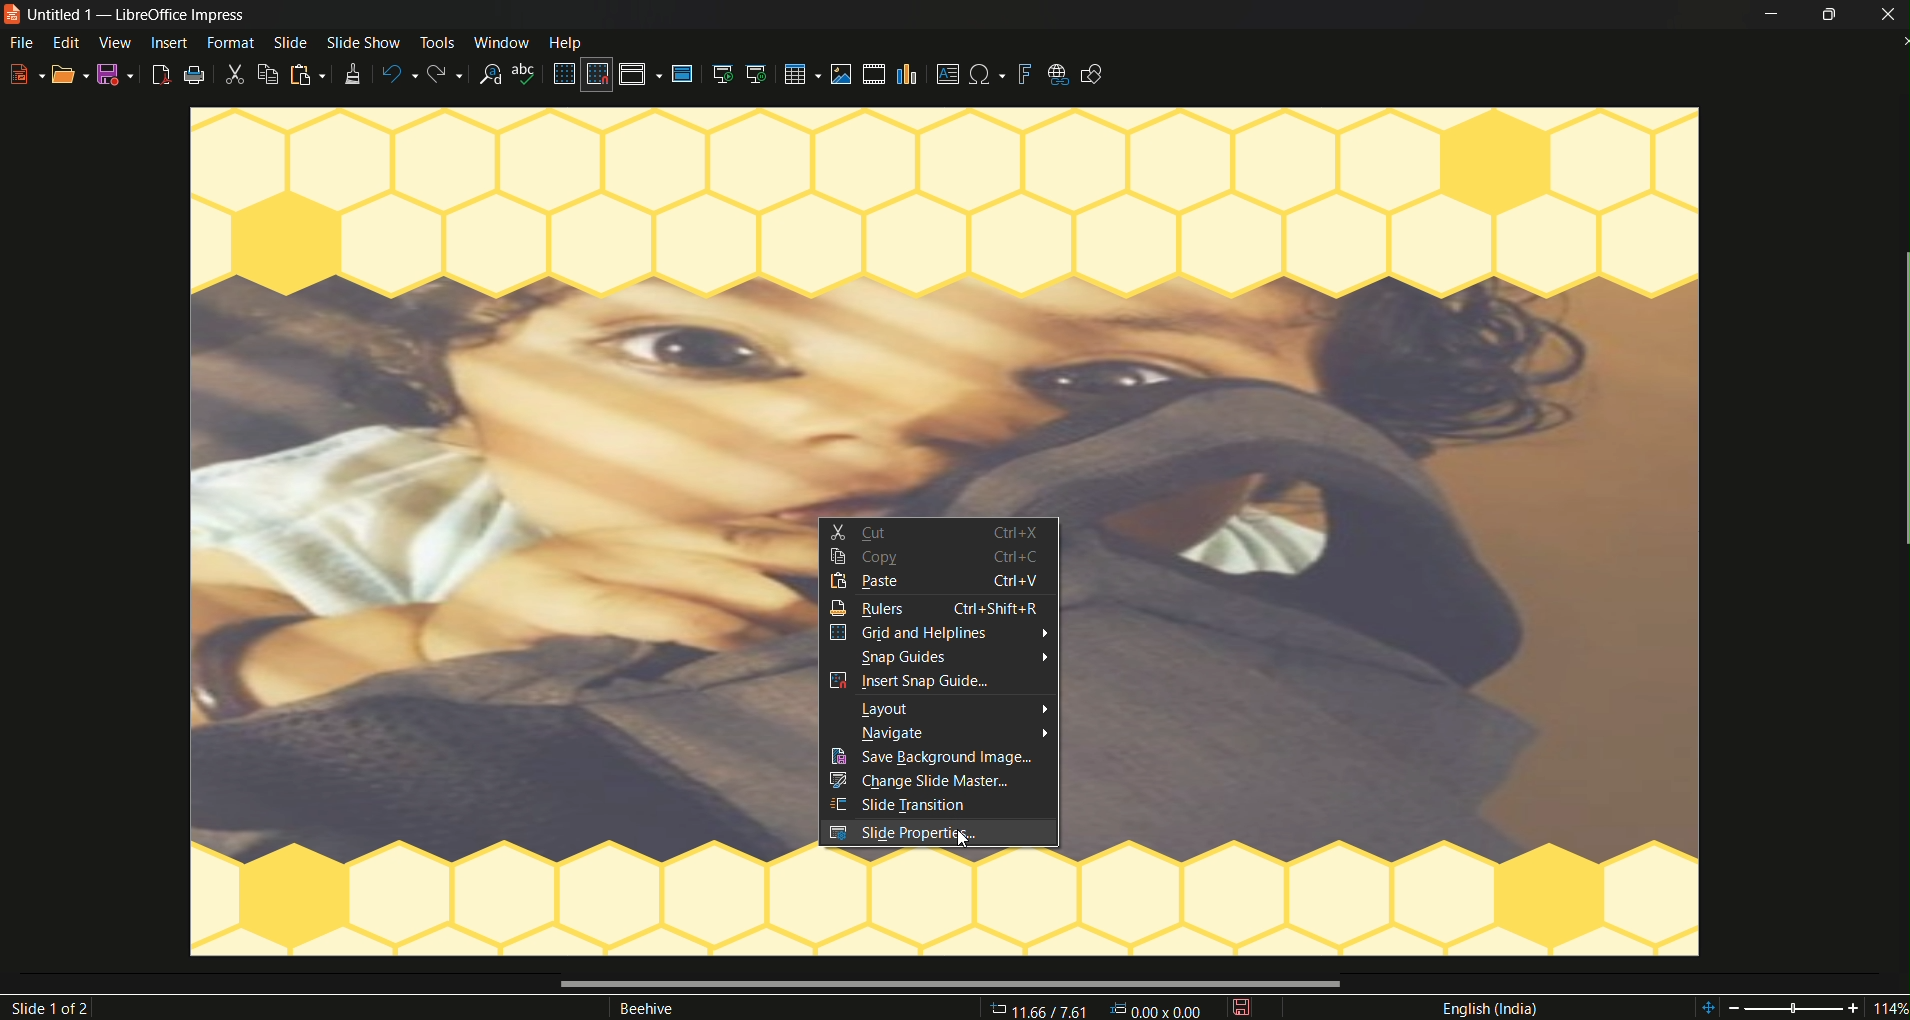 This screenshot has width=1910, height=1020. I want to click on arrow, so click(1046, 709).